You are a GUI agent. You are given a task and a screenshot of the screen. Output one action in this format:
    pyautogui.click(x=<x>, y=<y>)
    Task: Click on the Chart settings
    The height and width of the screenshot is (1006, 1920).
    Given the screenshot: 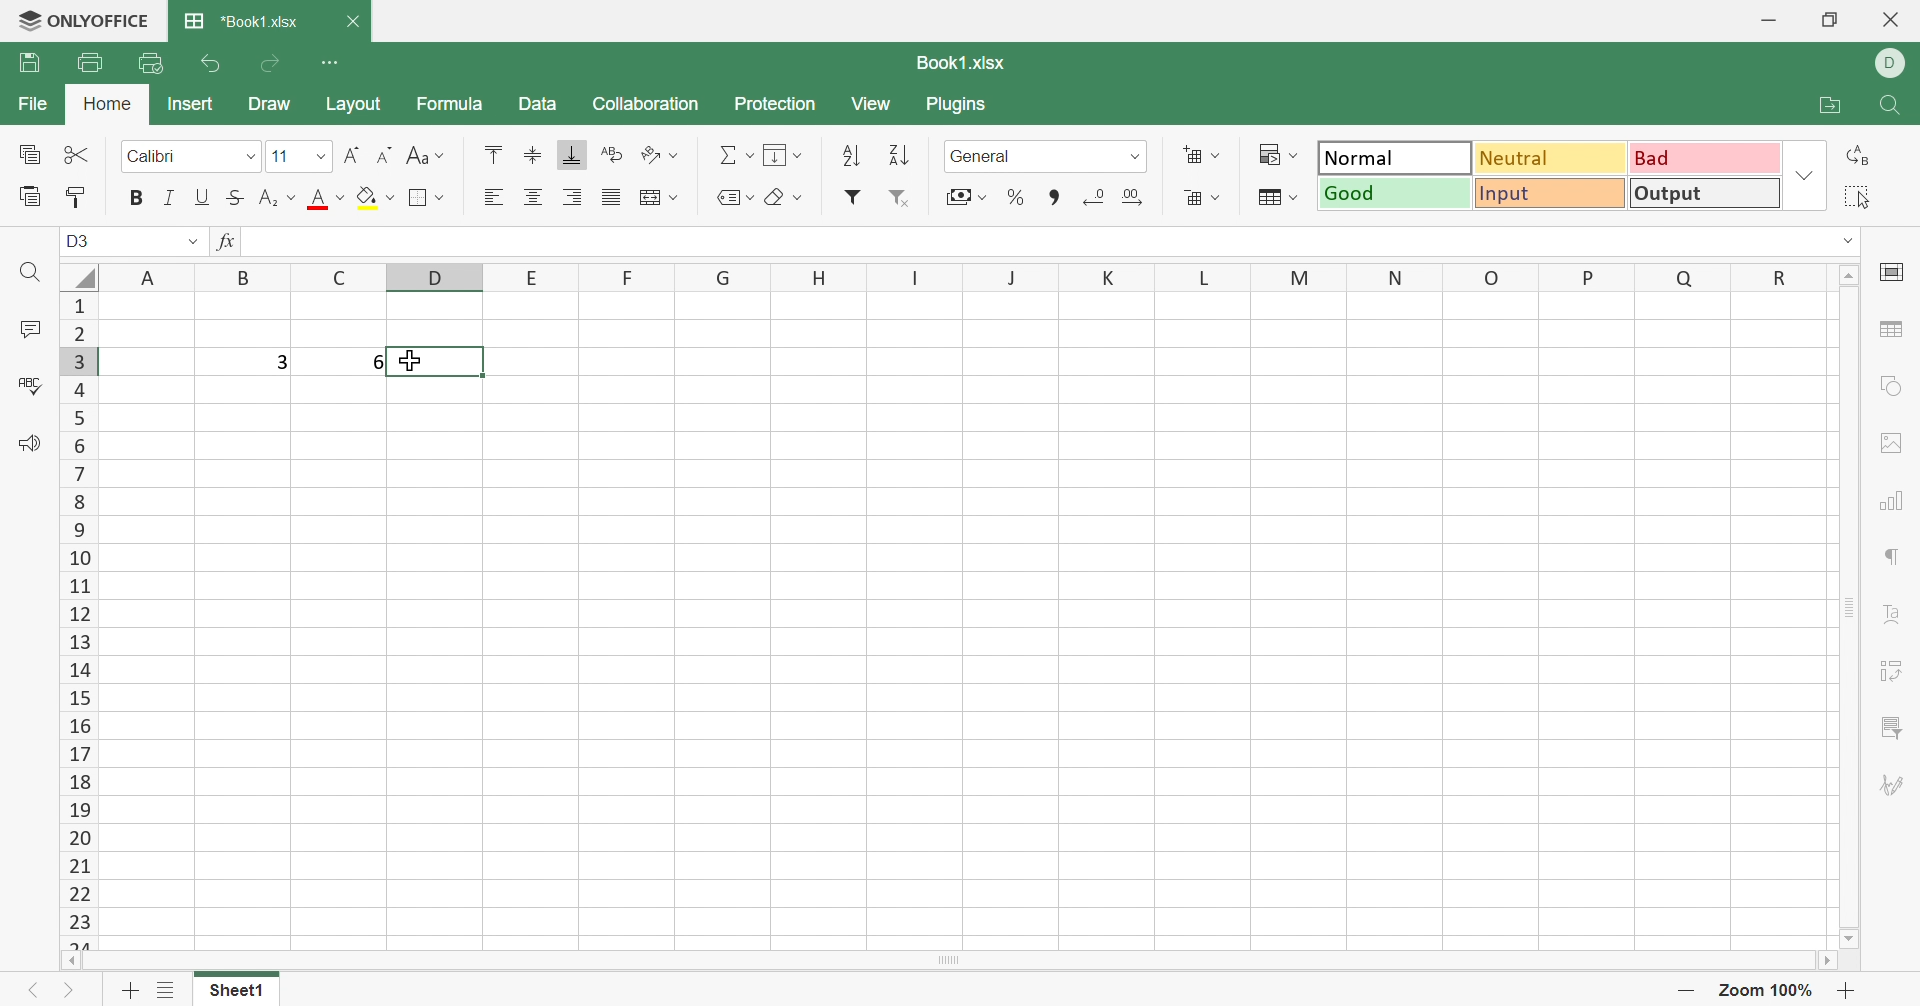 What is the action you would take?
    pyautogui.click(x=1896, y=503)
    